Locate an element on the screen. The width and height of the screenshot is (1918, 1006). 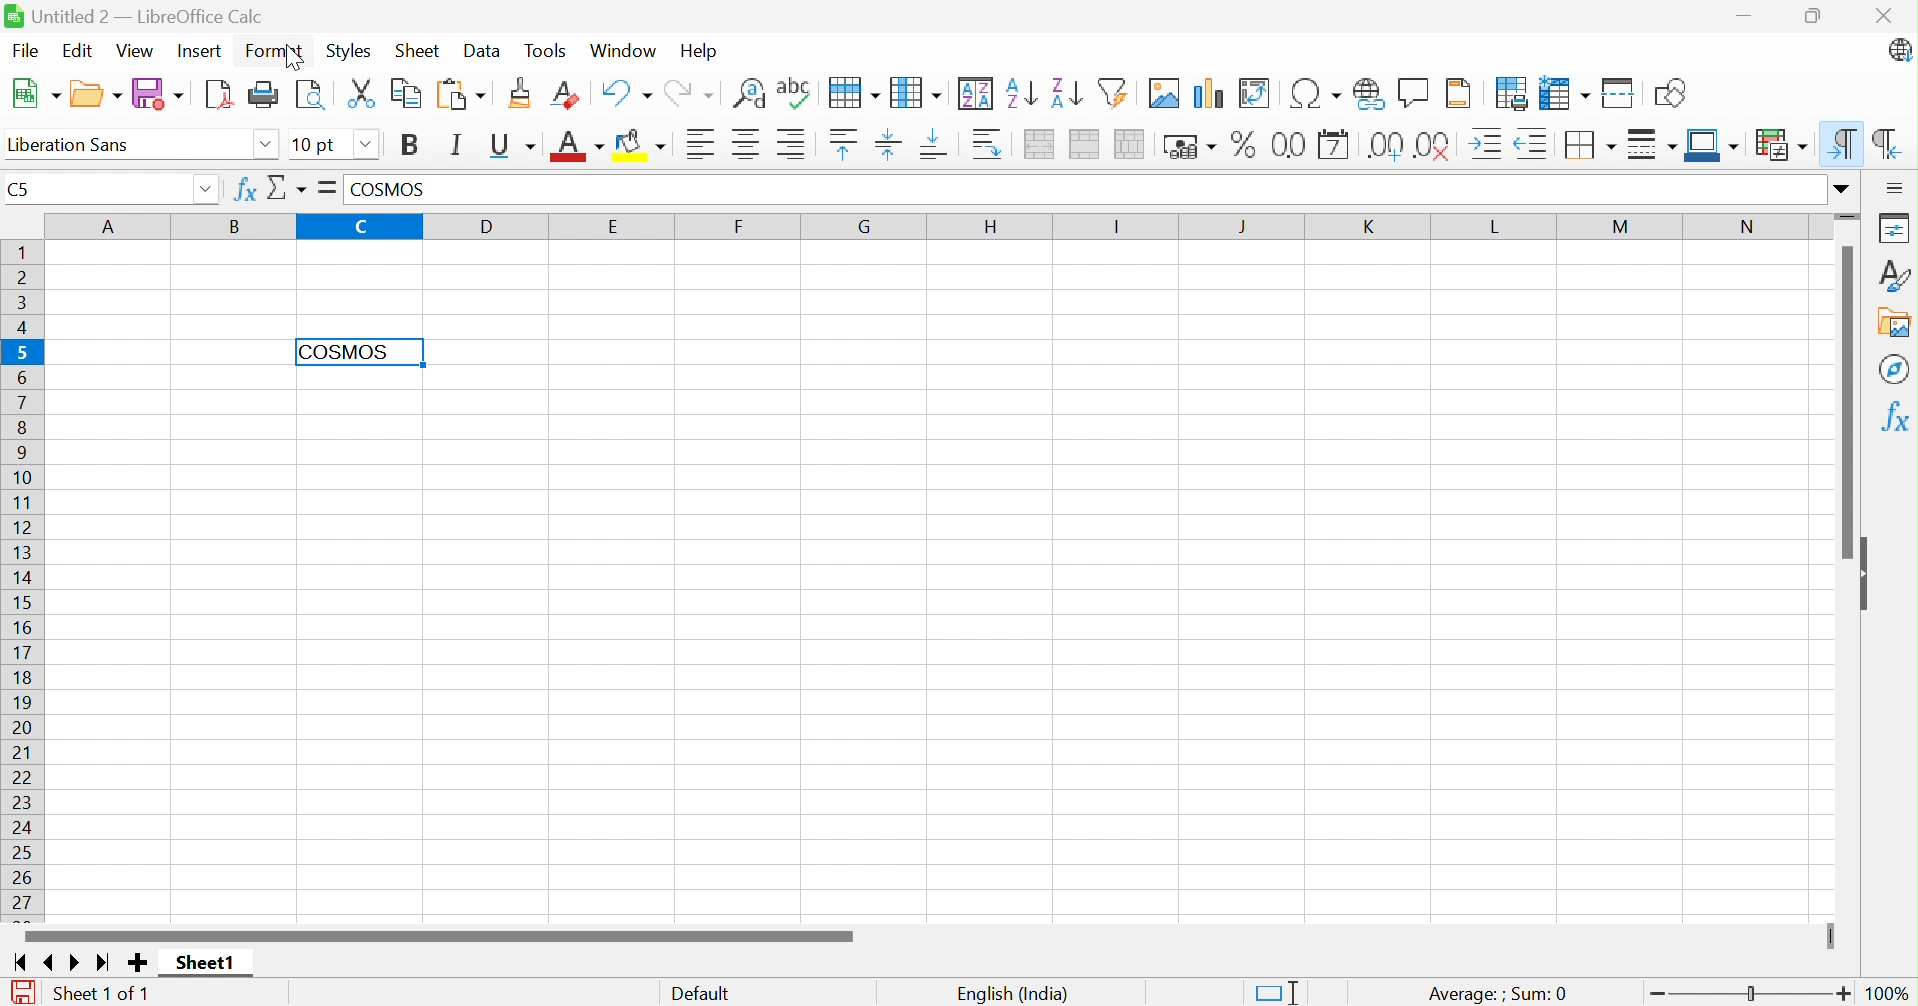
AutoFilter is located at coordinates (1119, 91).